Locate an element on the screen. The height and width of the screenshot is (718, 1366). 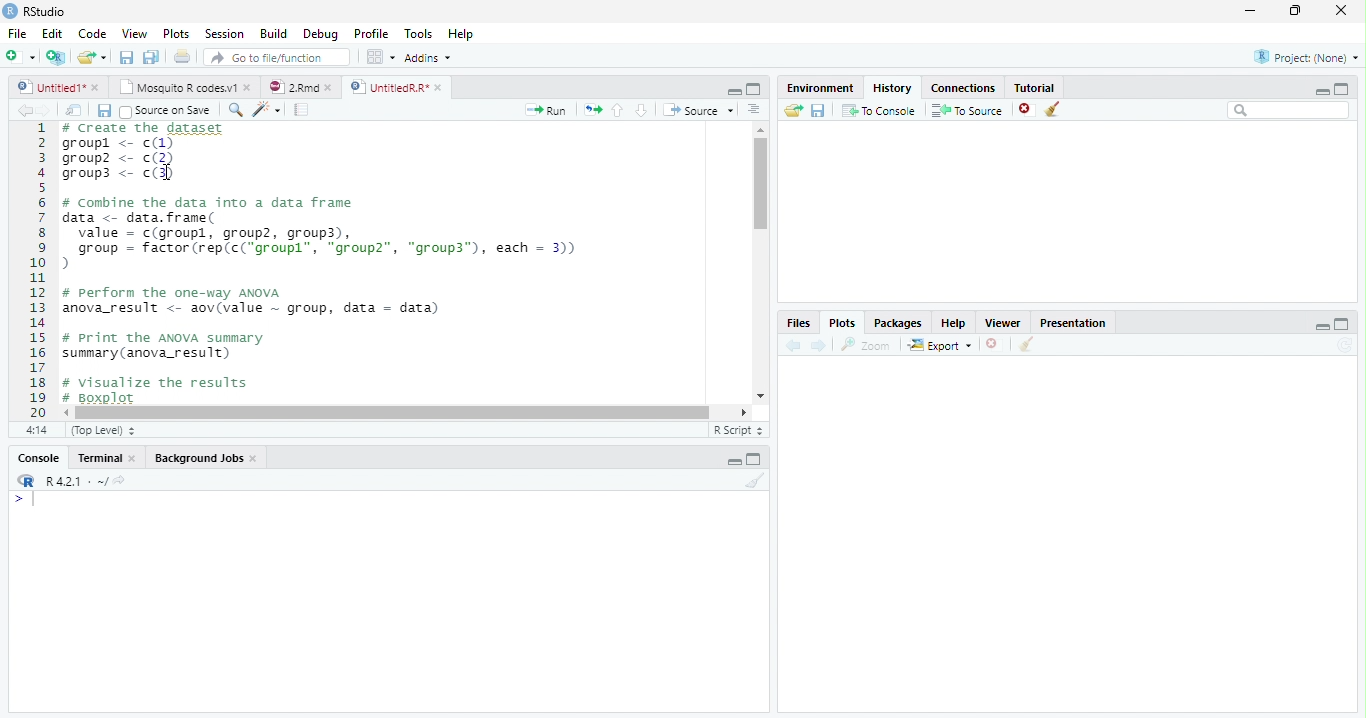
Save All open documents is located at coordinates (150, 57).